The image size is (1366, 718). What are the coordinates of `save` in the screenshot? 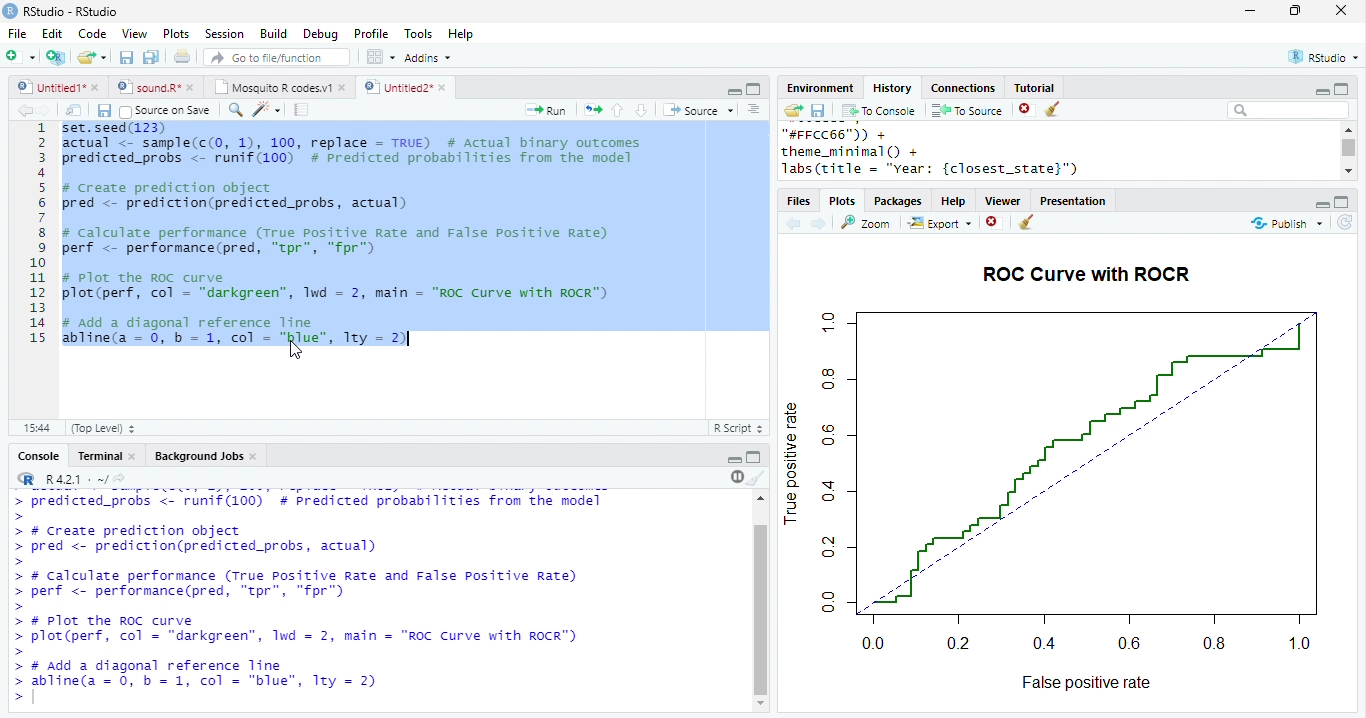 It's located at (126, 57).